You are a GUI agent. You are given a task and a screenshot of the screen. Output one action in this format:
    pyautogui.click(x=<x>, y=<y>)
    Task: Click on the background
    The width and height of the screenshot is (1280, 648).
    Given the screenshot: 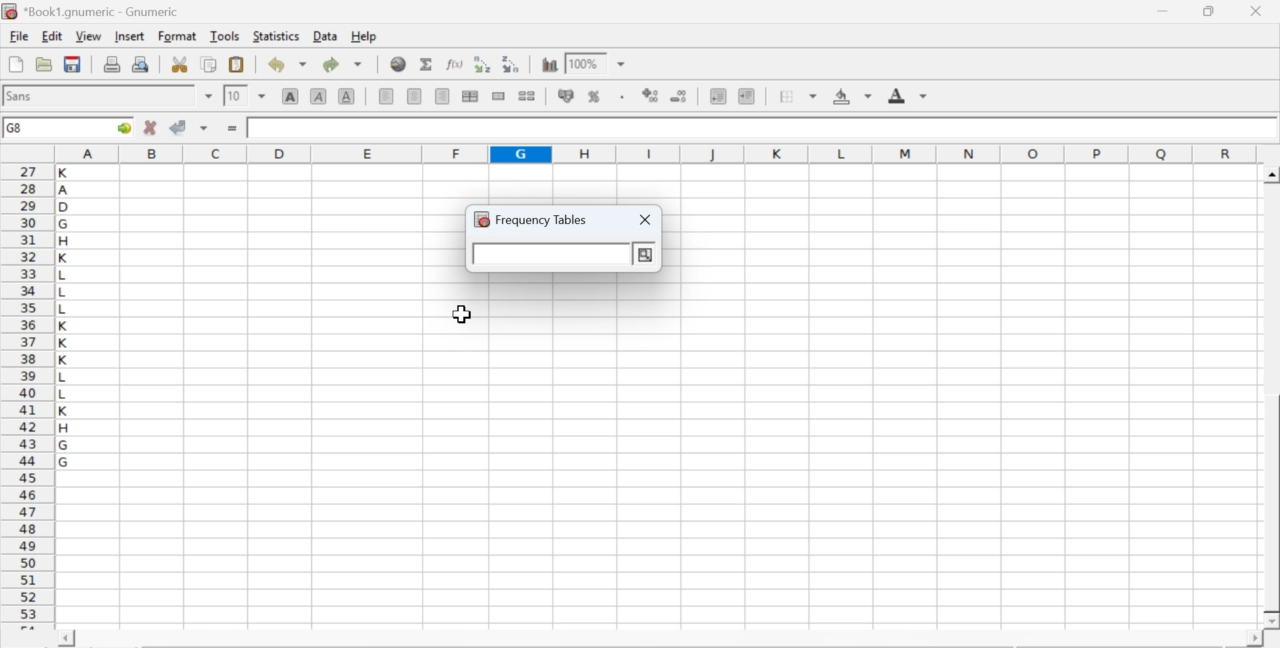 What is the action you would take?
    pyautogui.click(x=854, y=96)
    